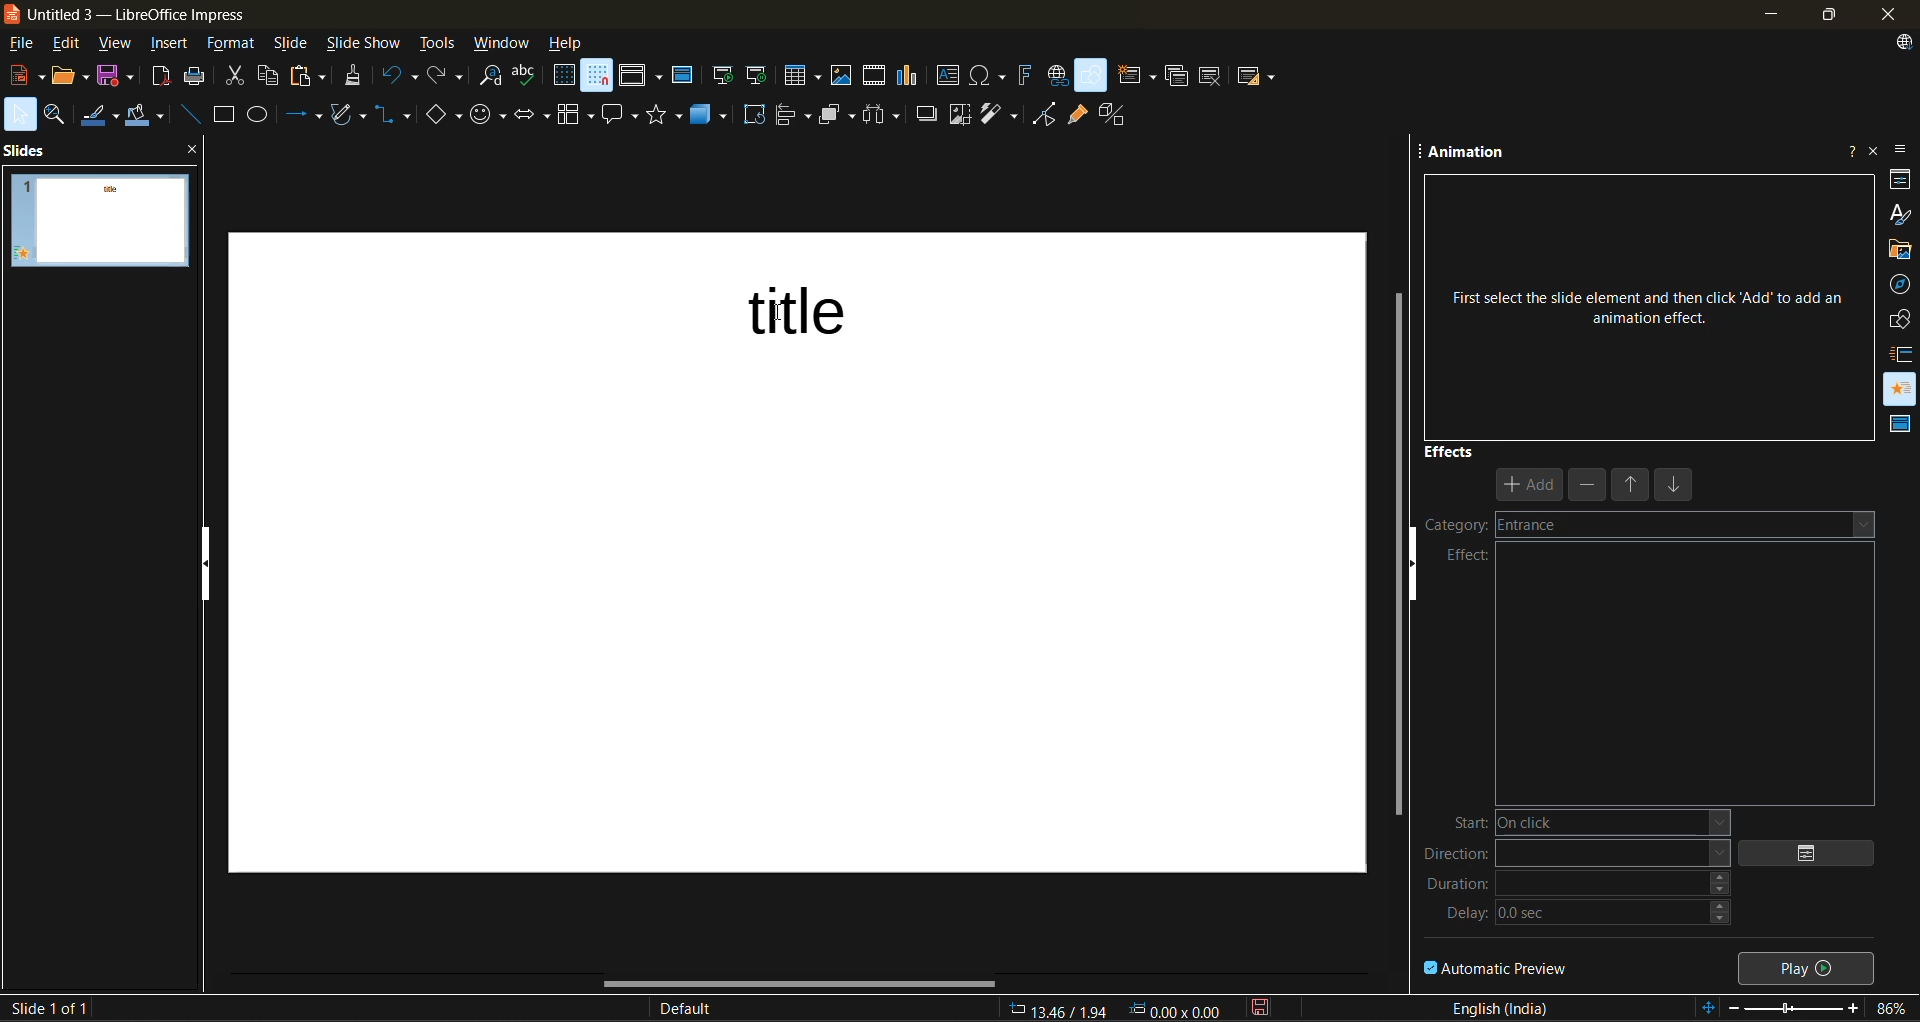  Describe the element at coordinates (209, 563) in the screenshot. I see `hide` at that location.